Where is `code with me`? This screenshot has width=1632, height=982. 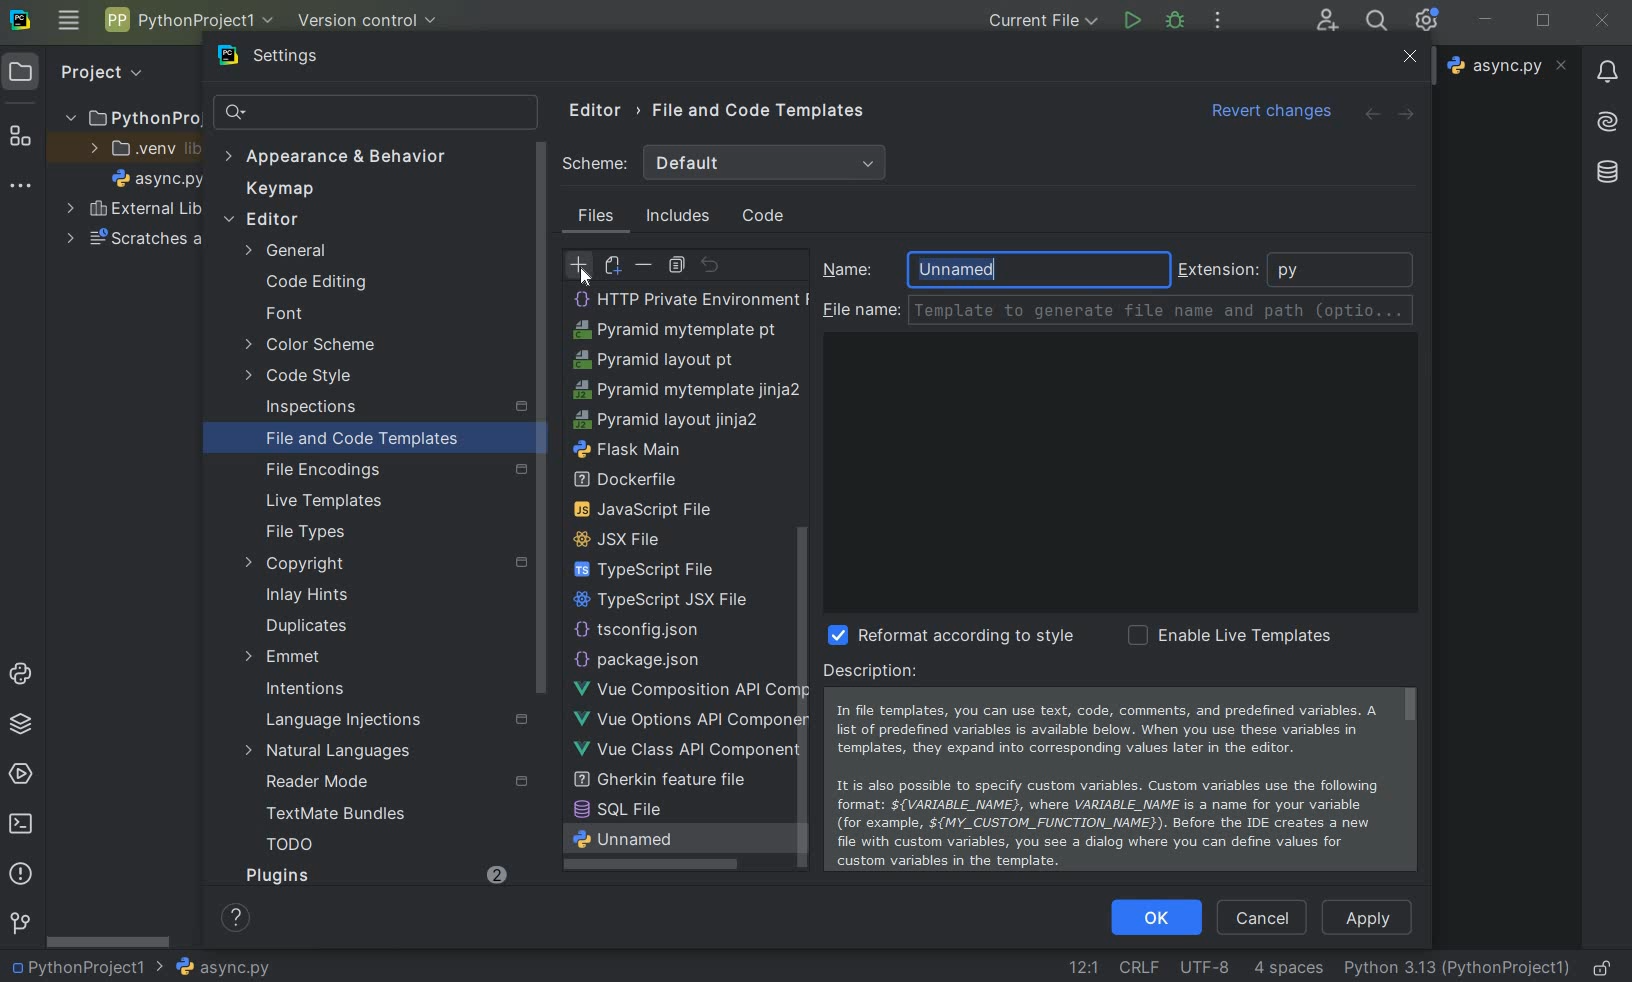 code with me is located at coordinates (1327, 22).